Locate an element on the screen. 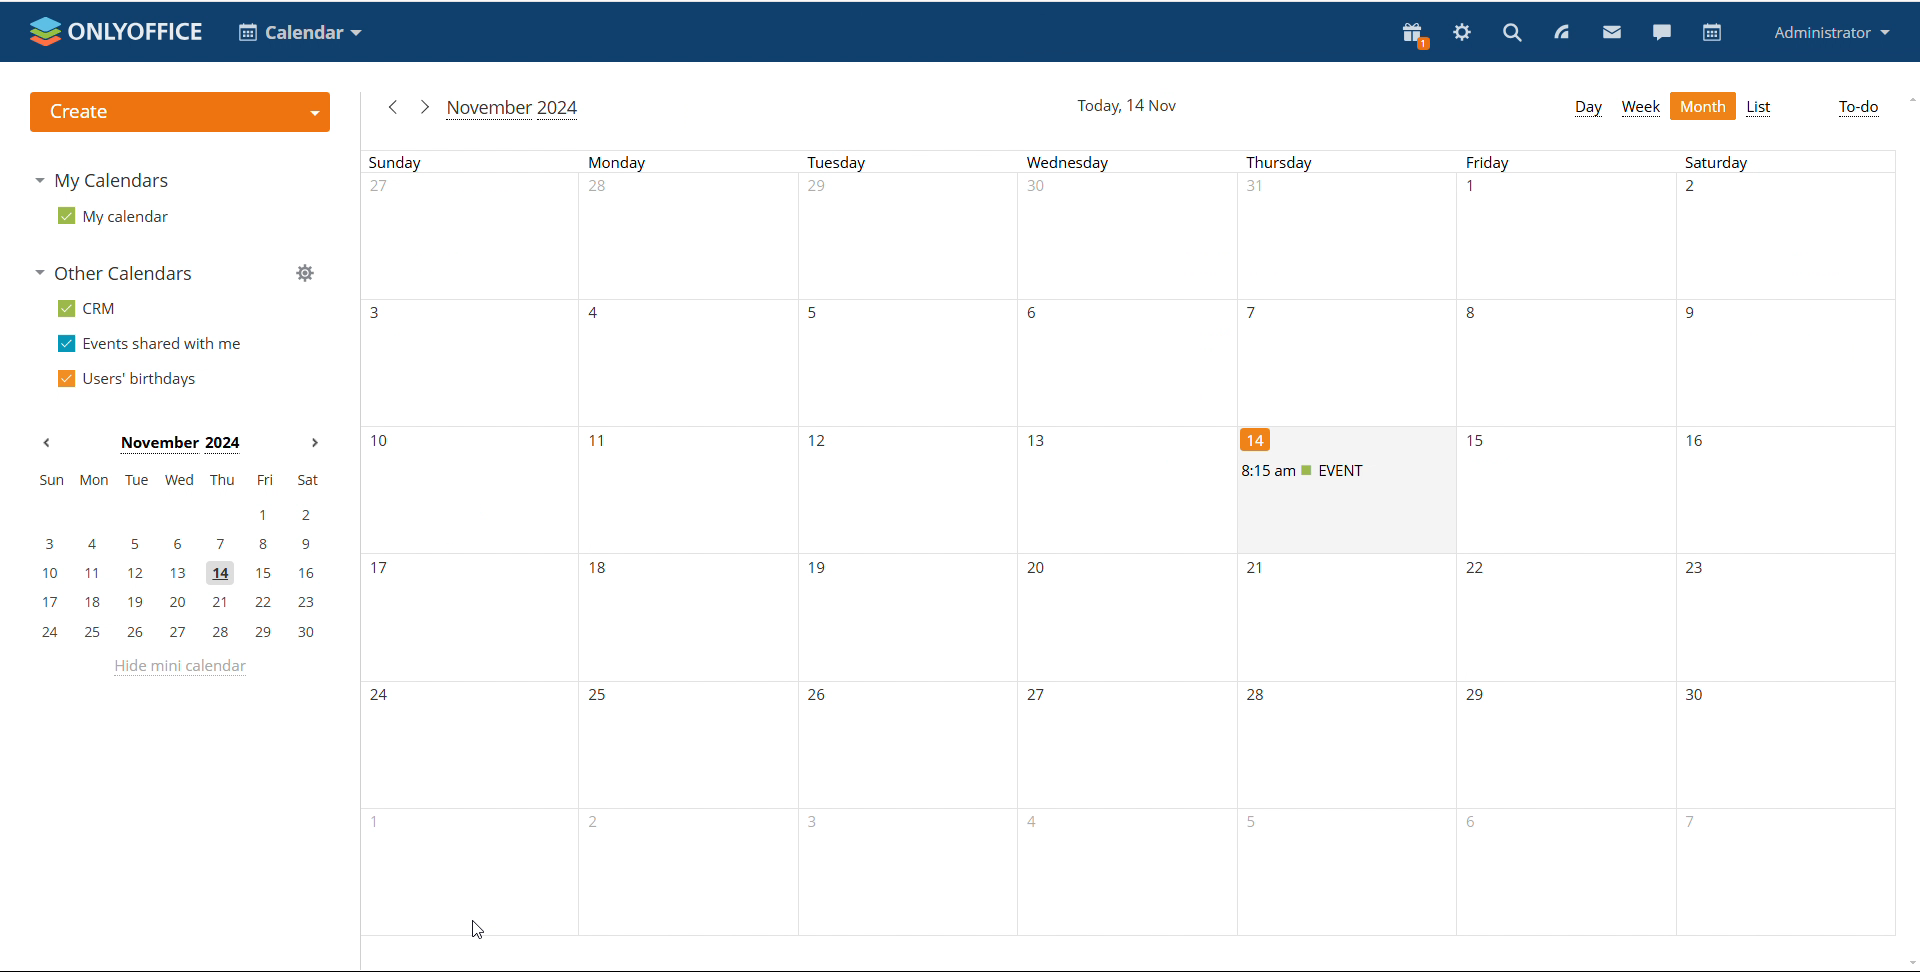 The height and width of the screenshot is (972, 1920). day view is located at coordinates (1588, 109).